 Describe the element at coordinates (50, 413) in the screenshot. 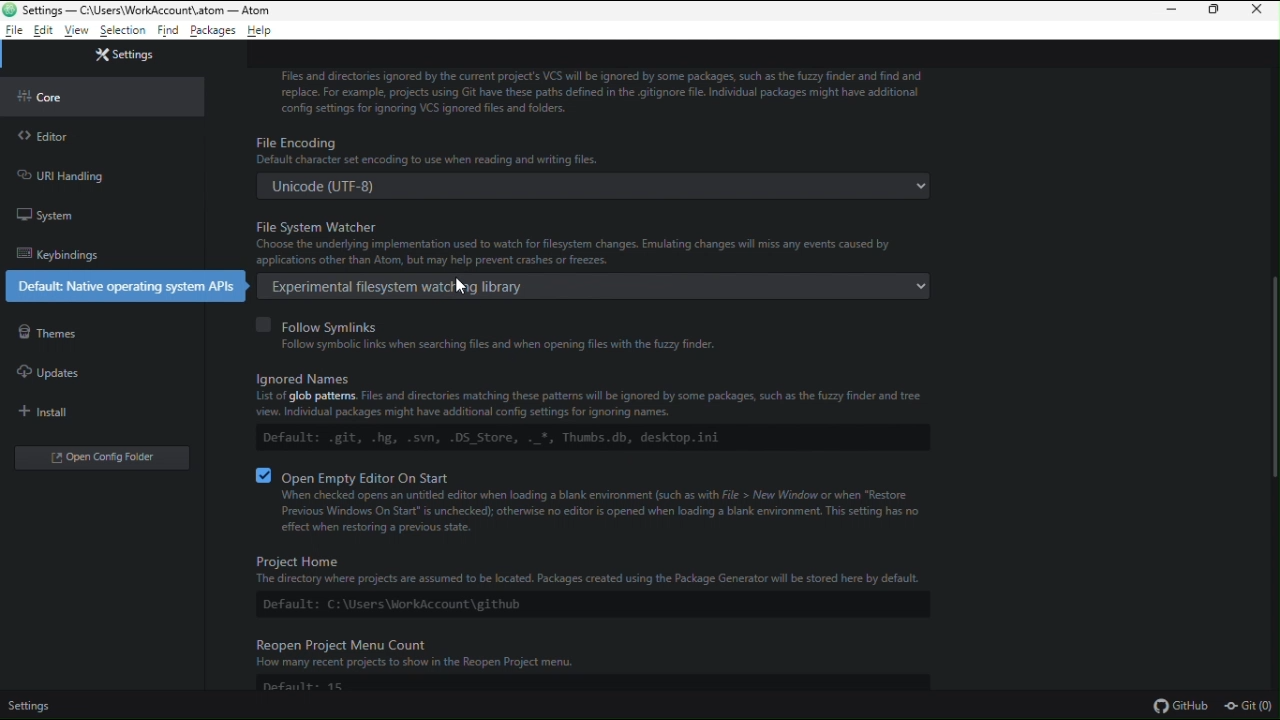

I see `install` at that location.